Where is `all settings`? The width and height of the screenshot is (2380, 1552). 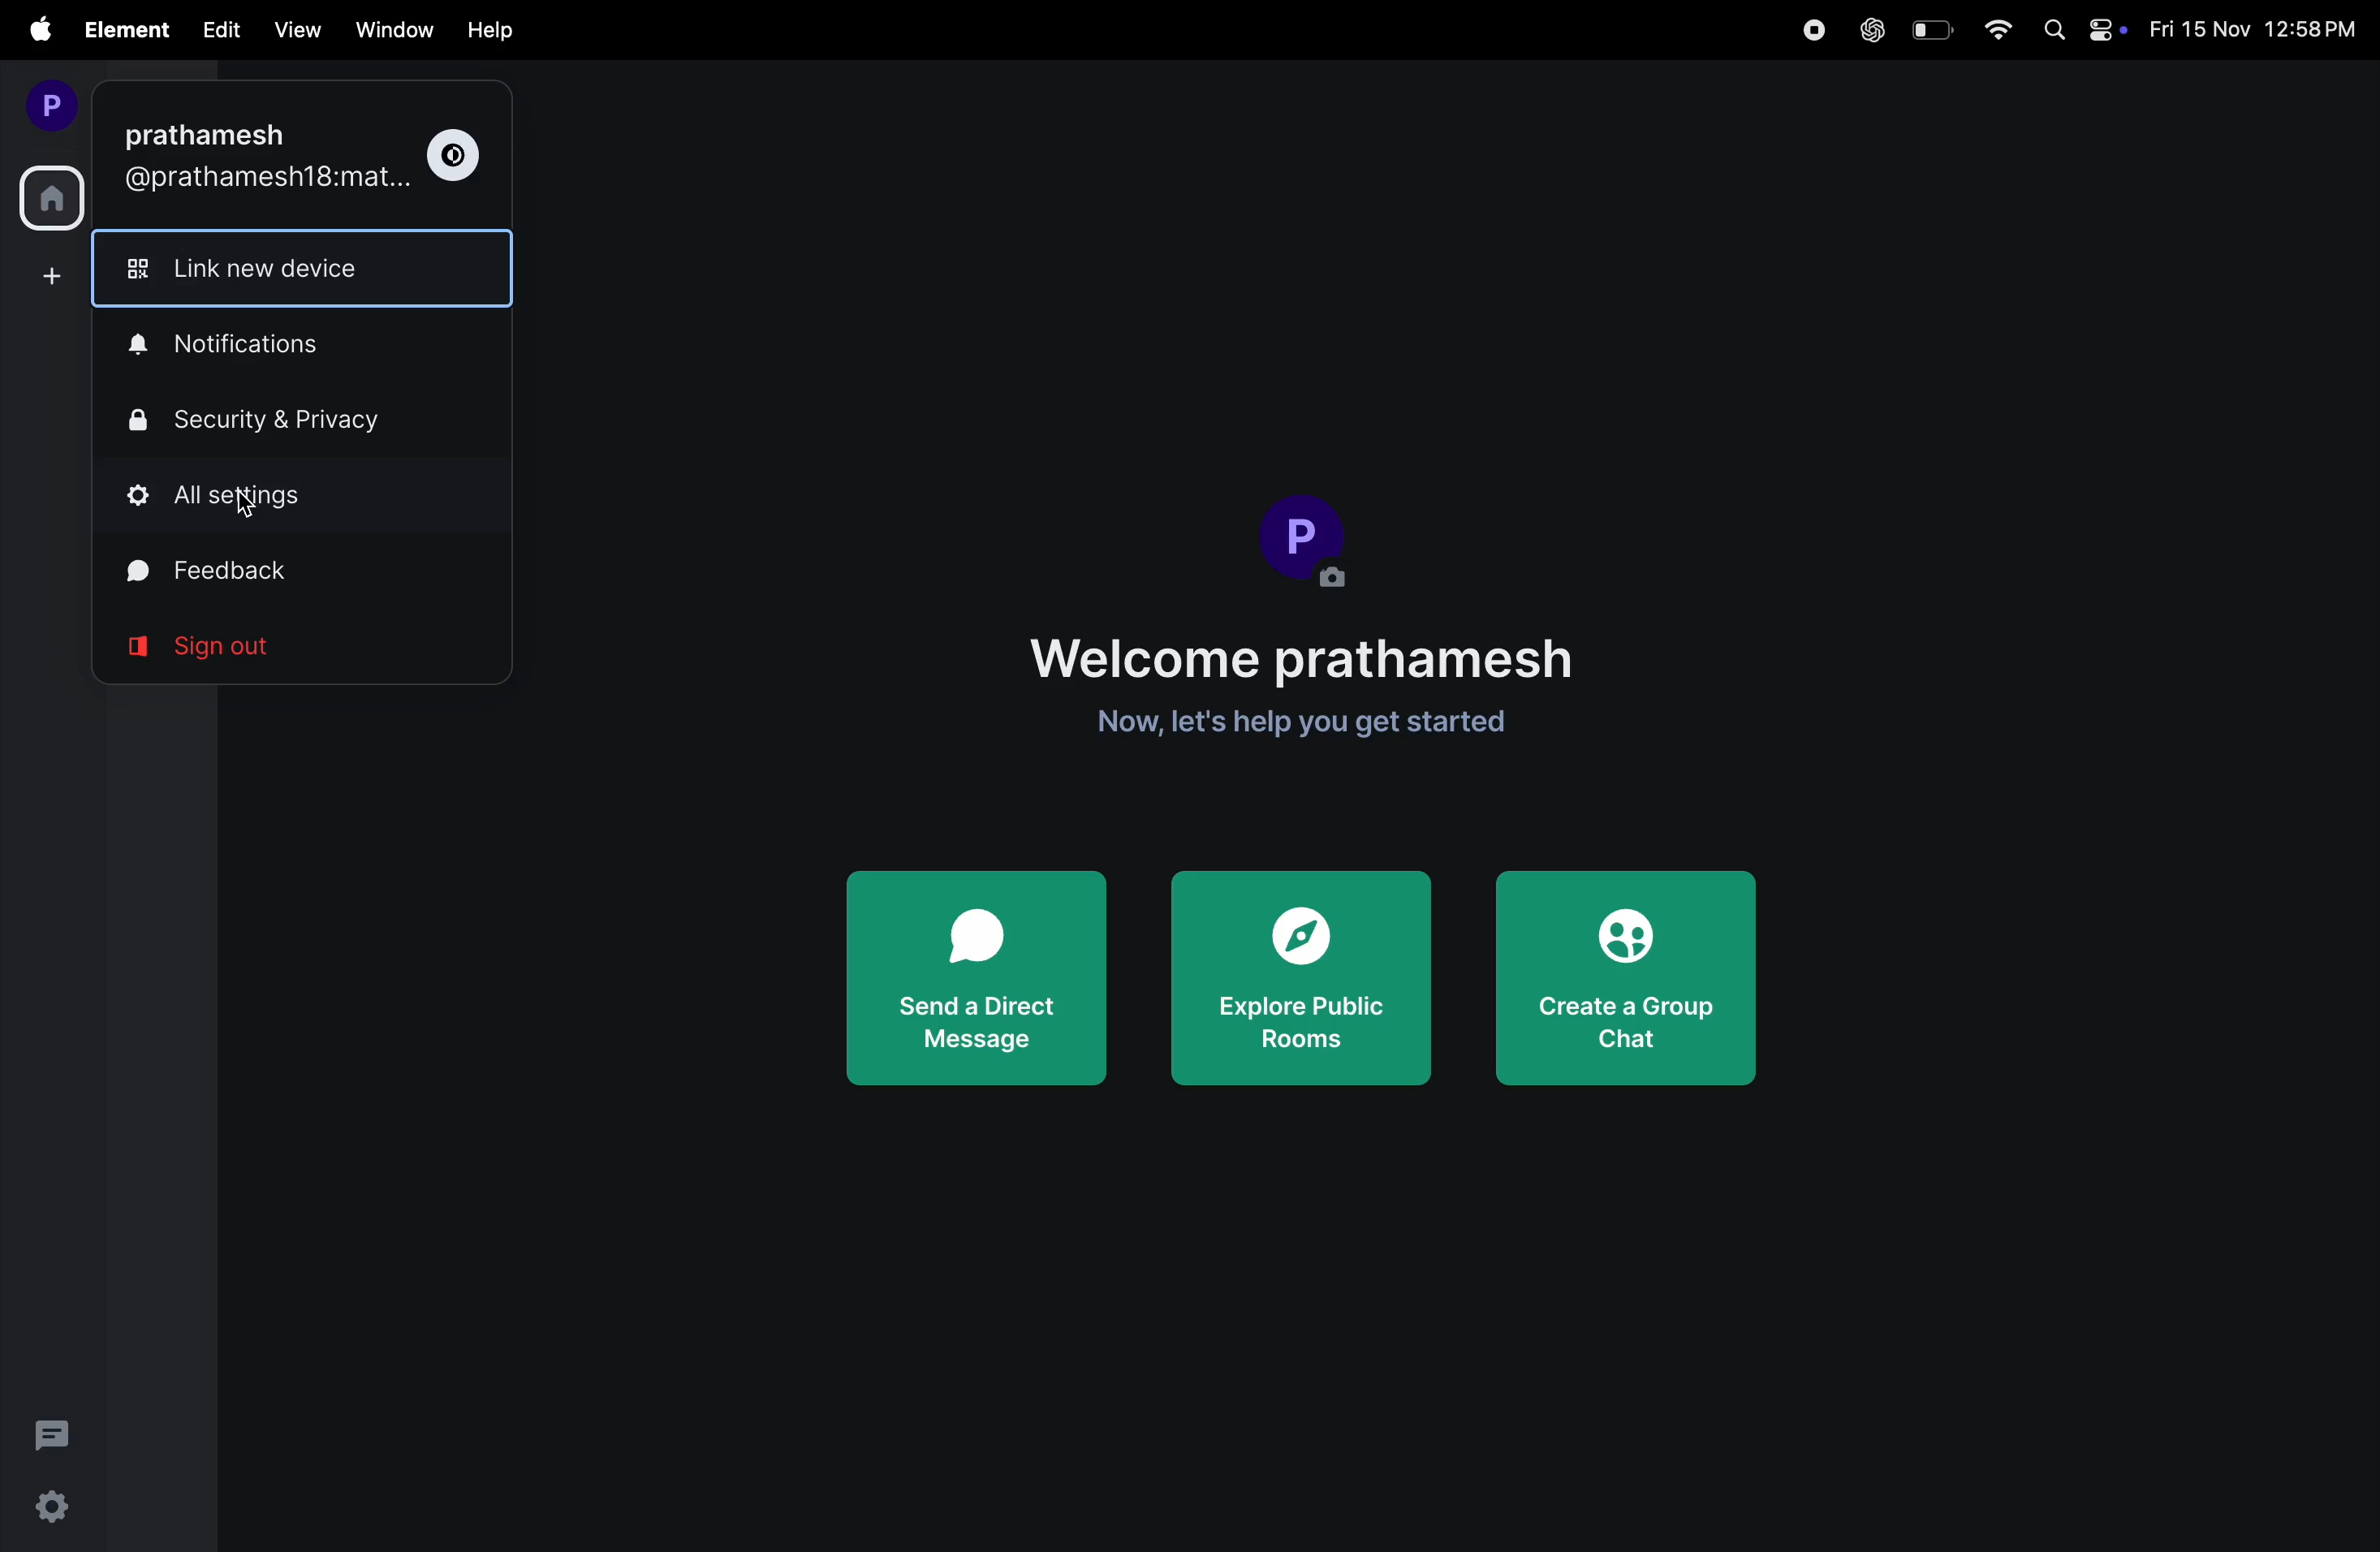
all settings is located at coordinates (305, 499).